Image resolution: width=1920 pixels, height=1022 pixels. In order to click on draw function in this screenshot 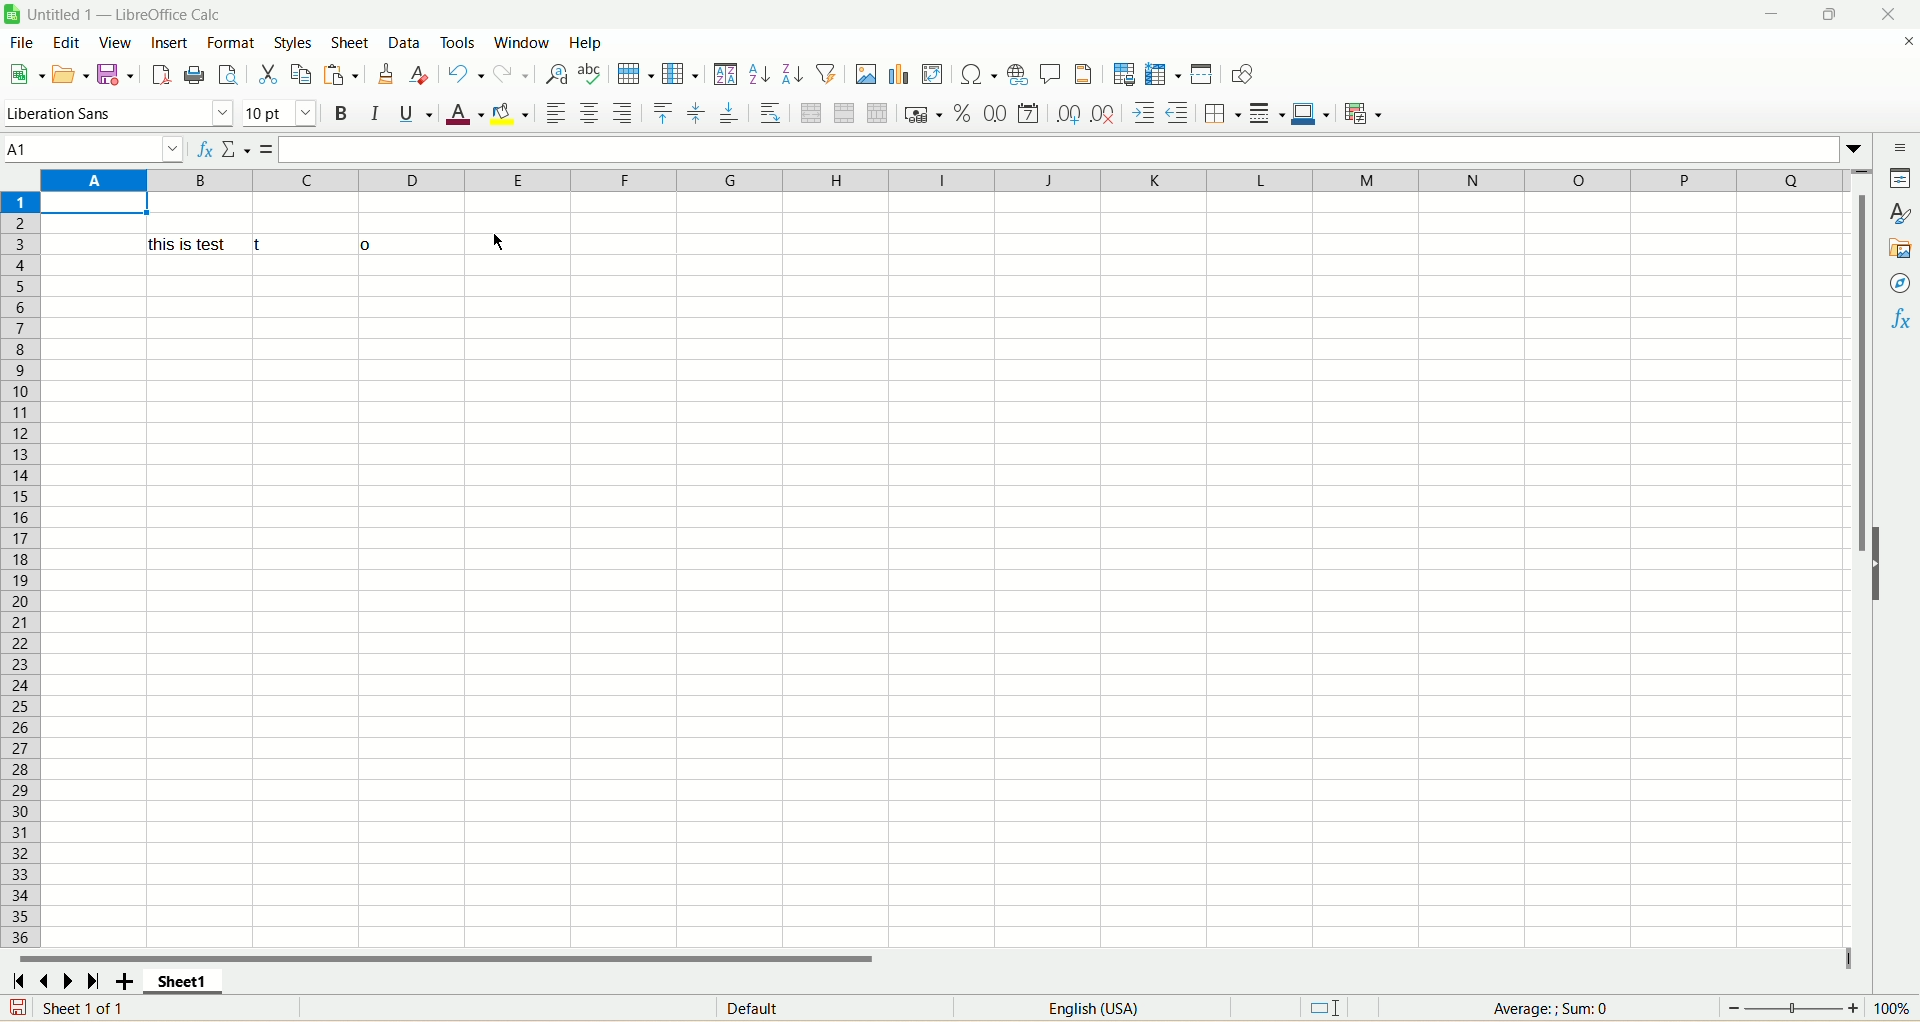, I will do `click(1243, 74)`.